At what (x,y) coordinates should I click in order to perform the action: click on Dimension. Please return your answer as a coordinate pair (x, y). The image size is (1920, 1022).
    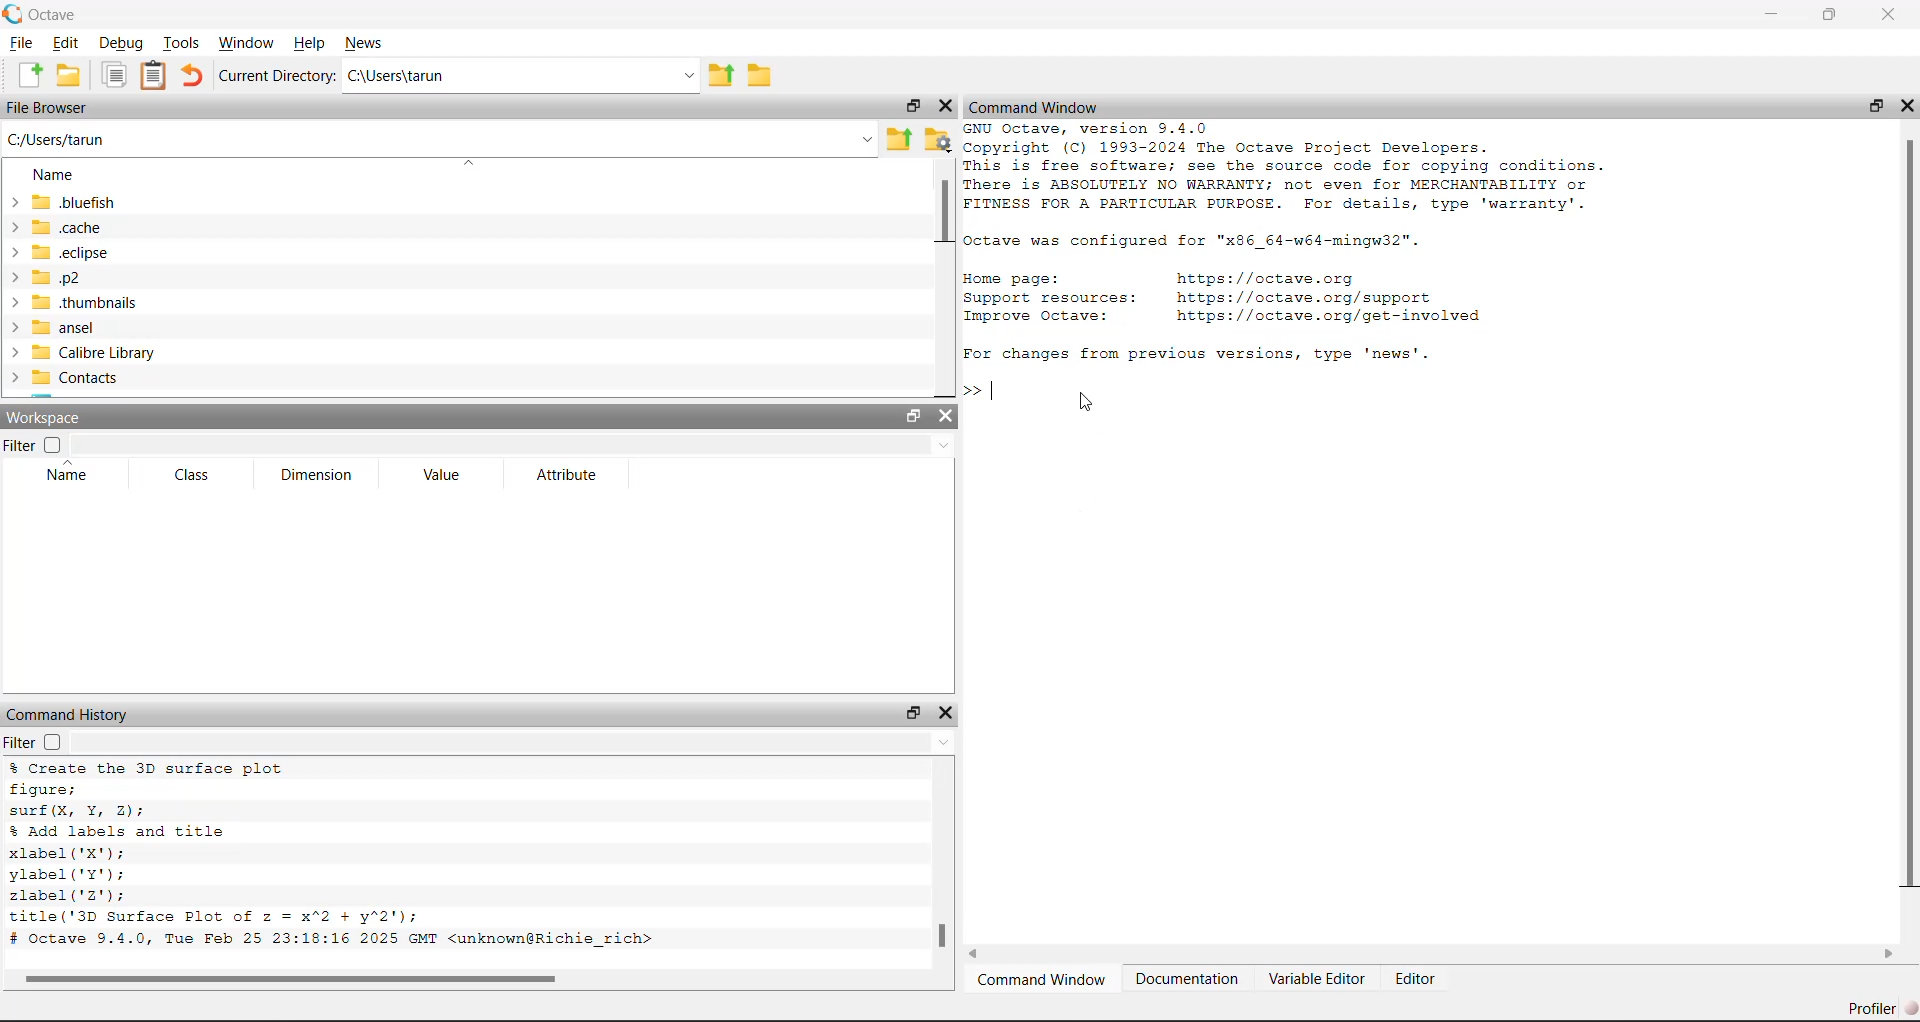
    Looking at the image, I should click on (315, 475).